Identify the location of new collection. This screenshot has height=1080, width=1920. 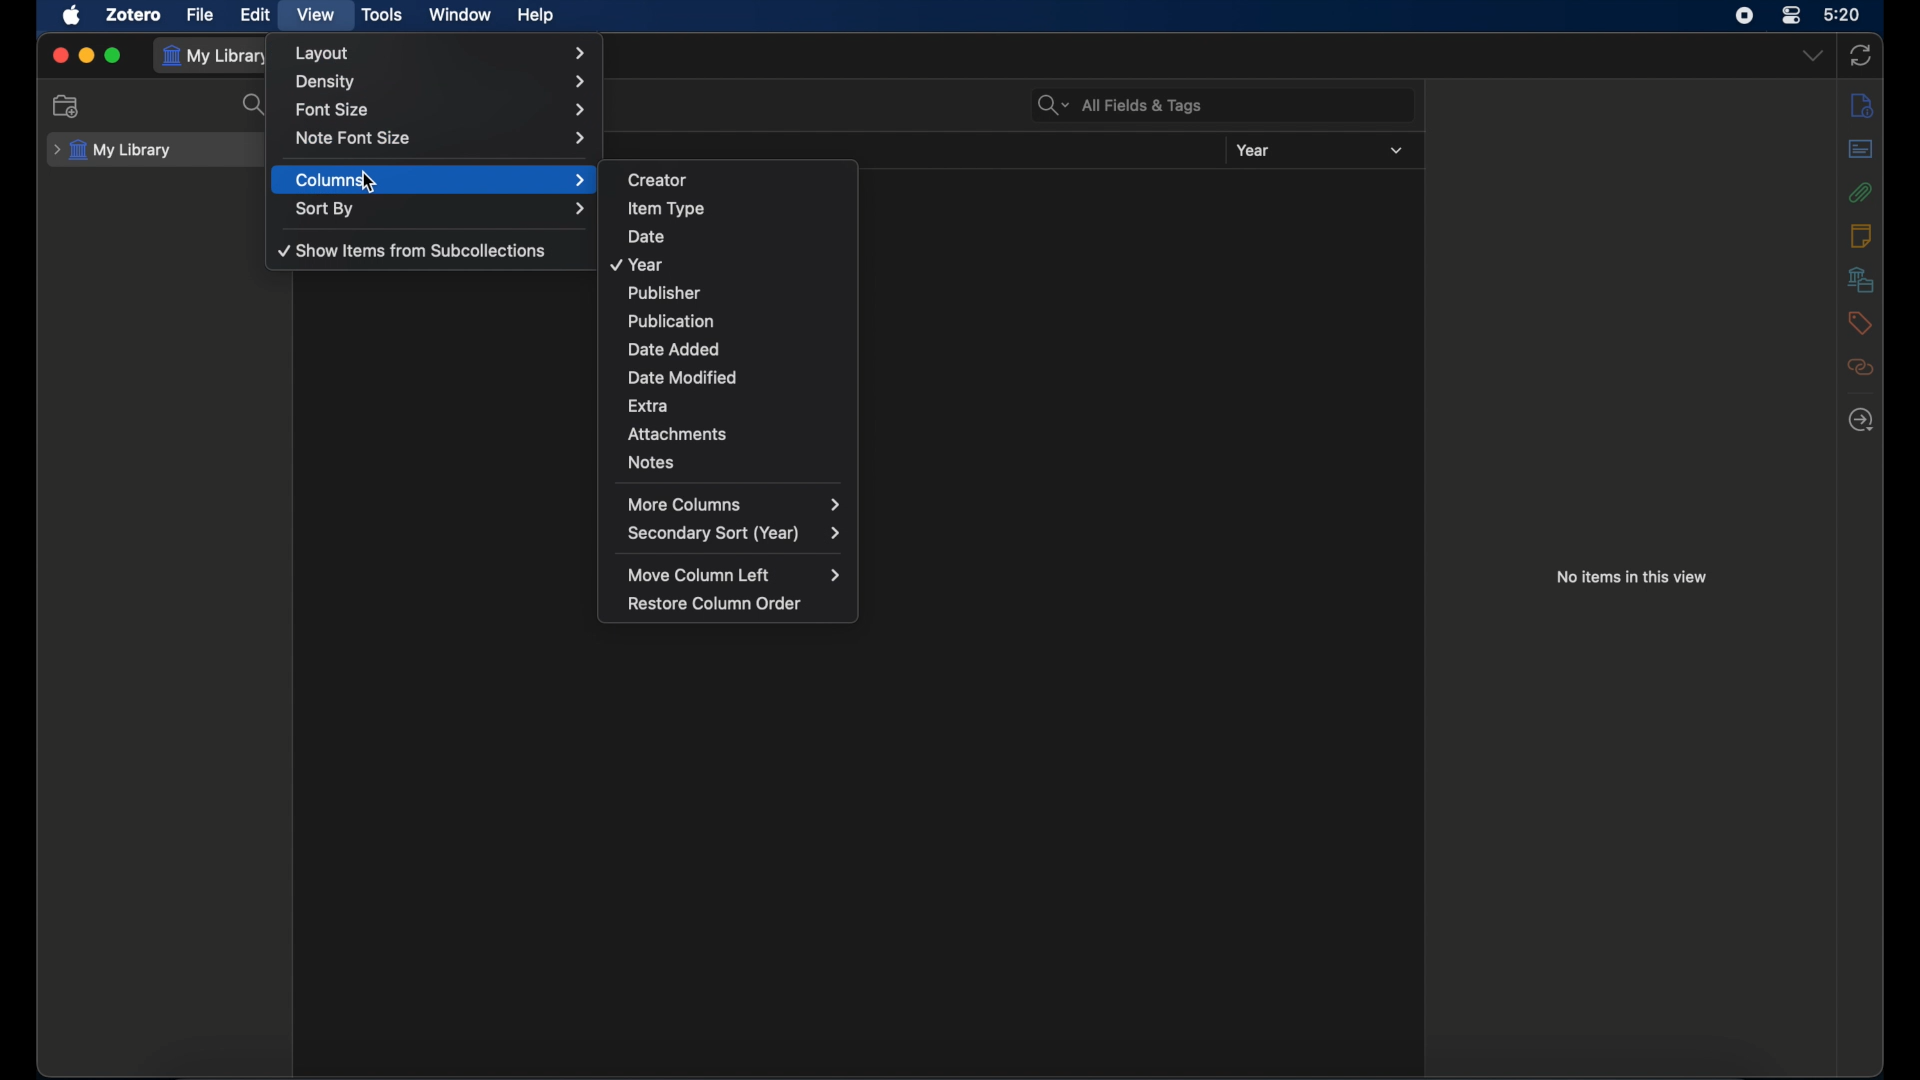
(67, 105).